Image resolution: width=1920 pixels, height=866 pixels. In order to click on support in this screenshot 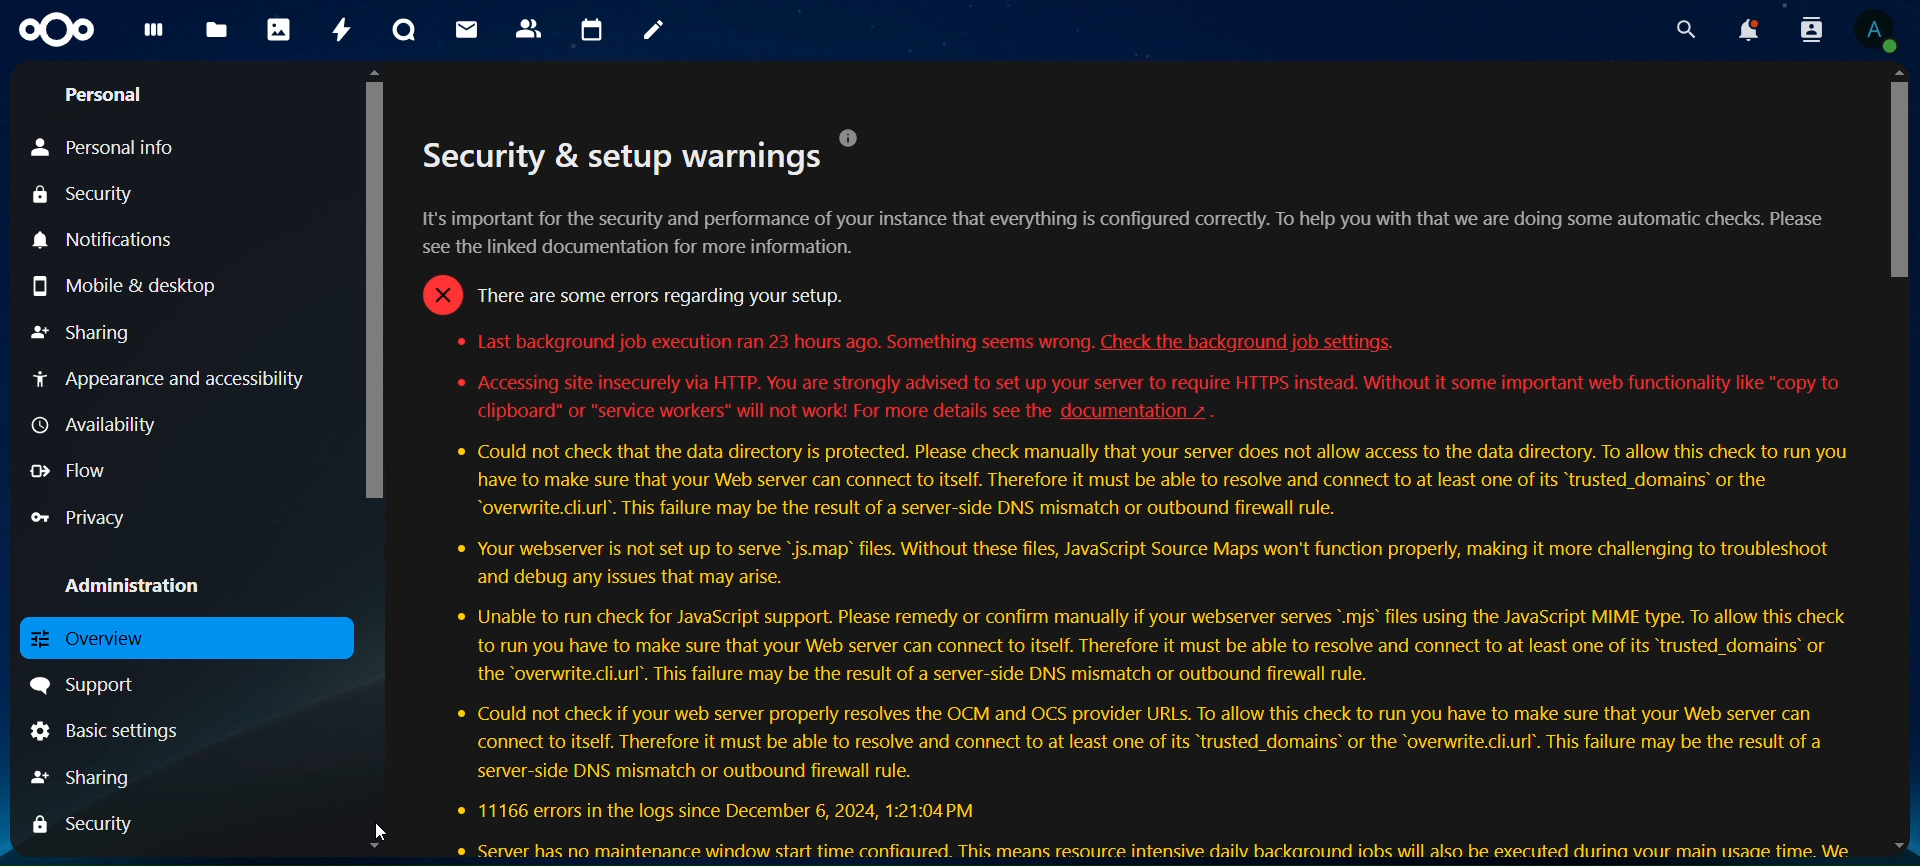, I will do `click(89, 684)`.